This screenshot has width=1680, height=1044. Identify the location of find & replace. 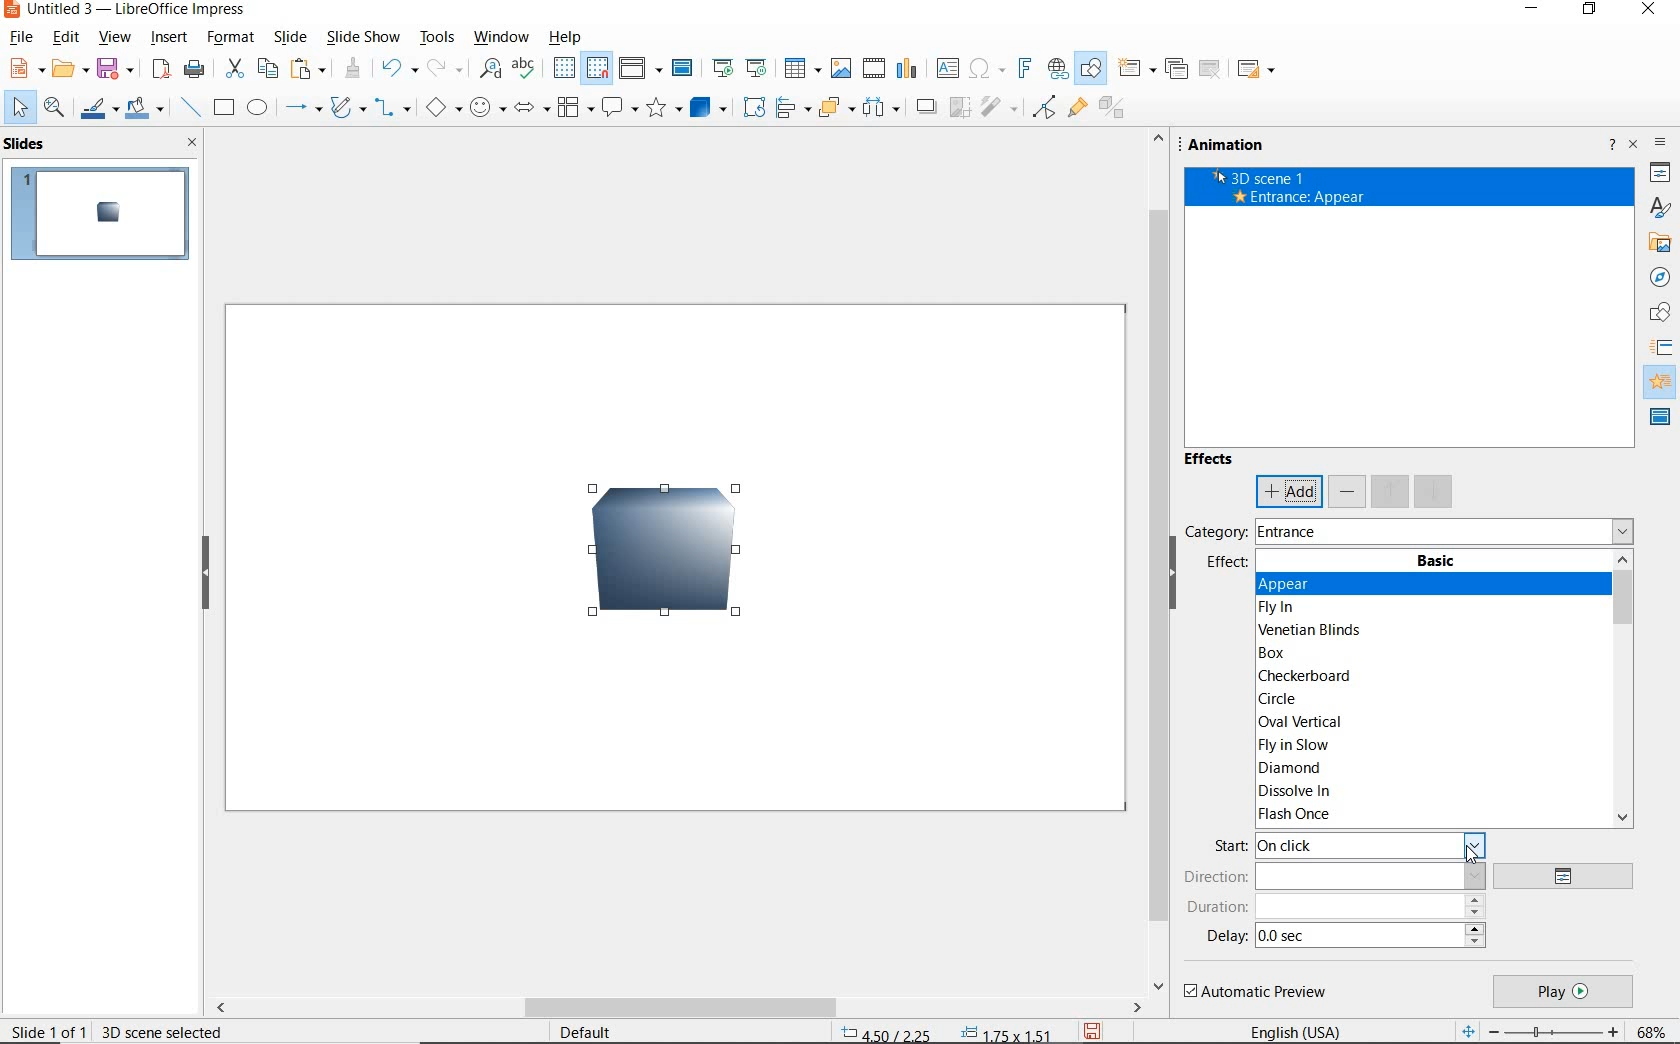
(490, 69).